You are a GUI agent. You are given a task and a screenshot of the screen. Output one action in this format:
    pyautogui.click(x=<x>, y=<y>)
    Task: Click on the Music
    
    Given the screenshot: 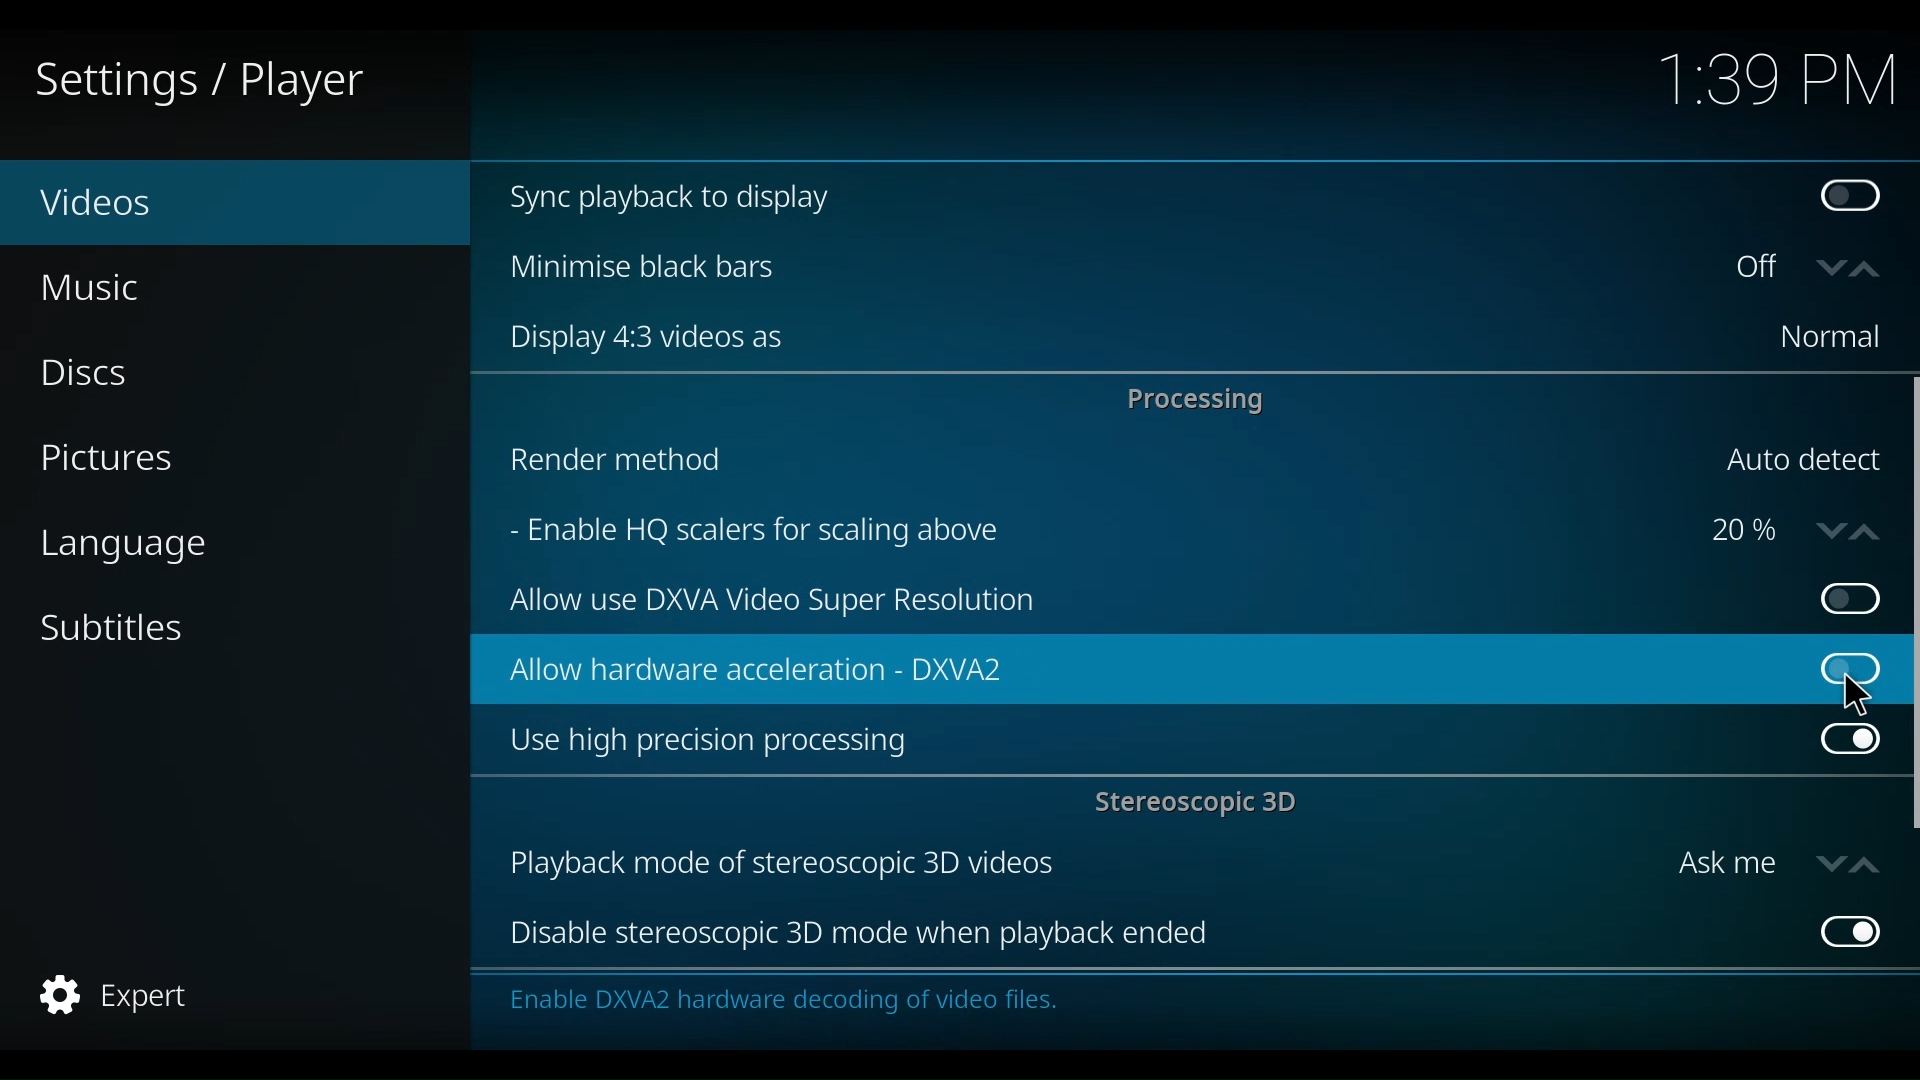 What is the action you would take?
    pyautogui.click(x=95, y=287)
    